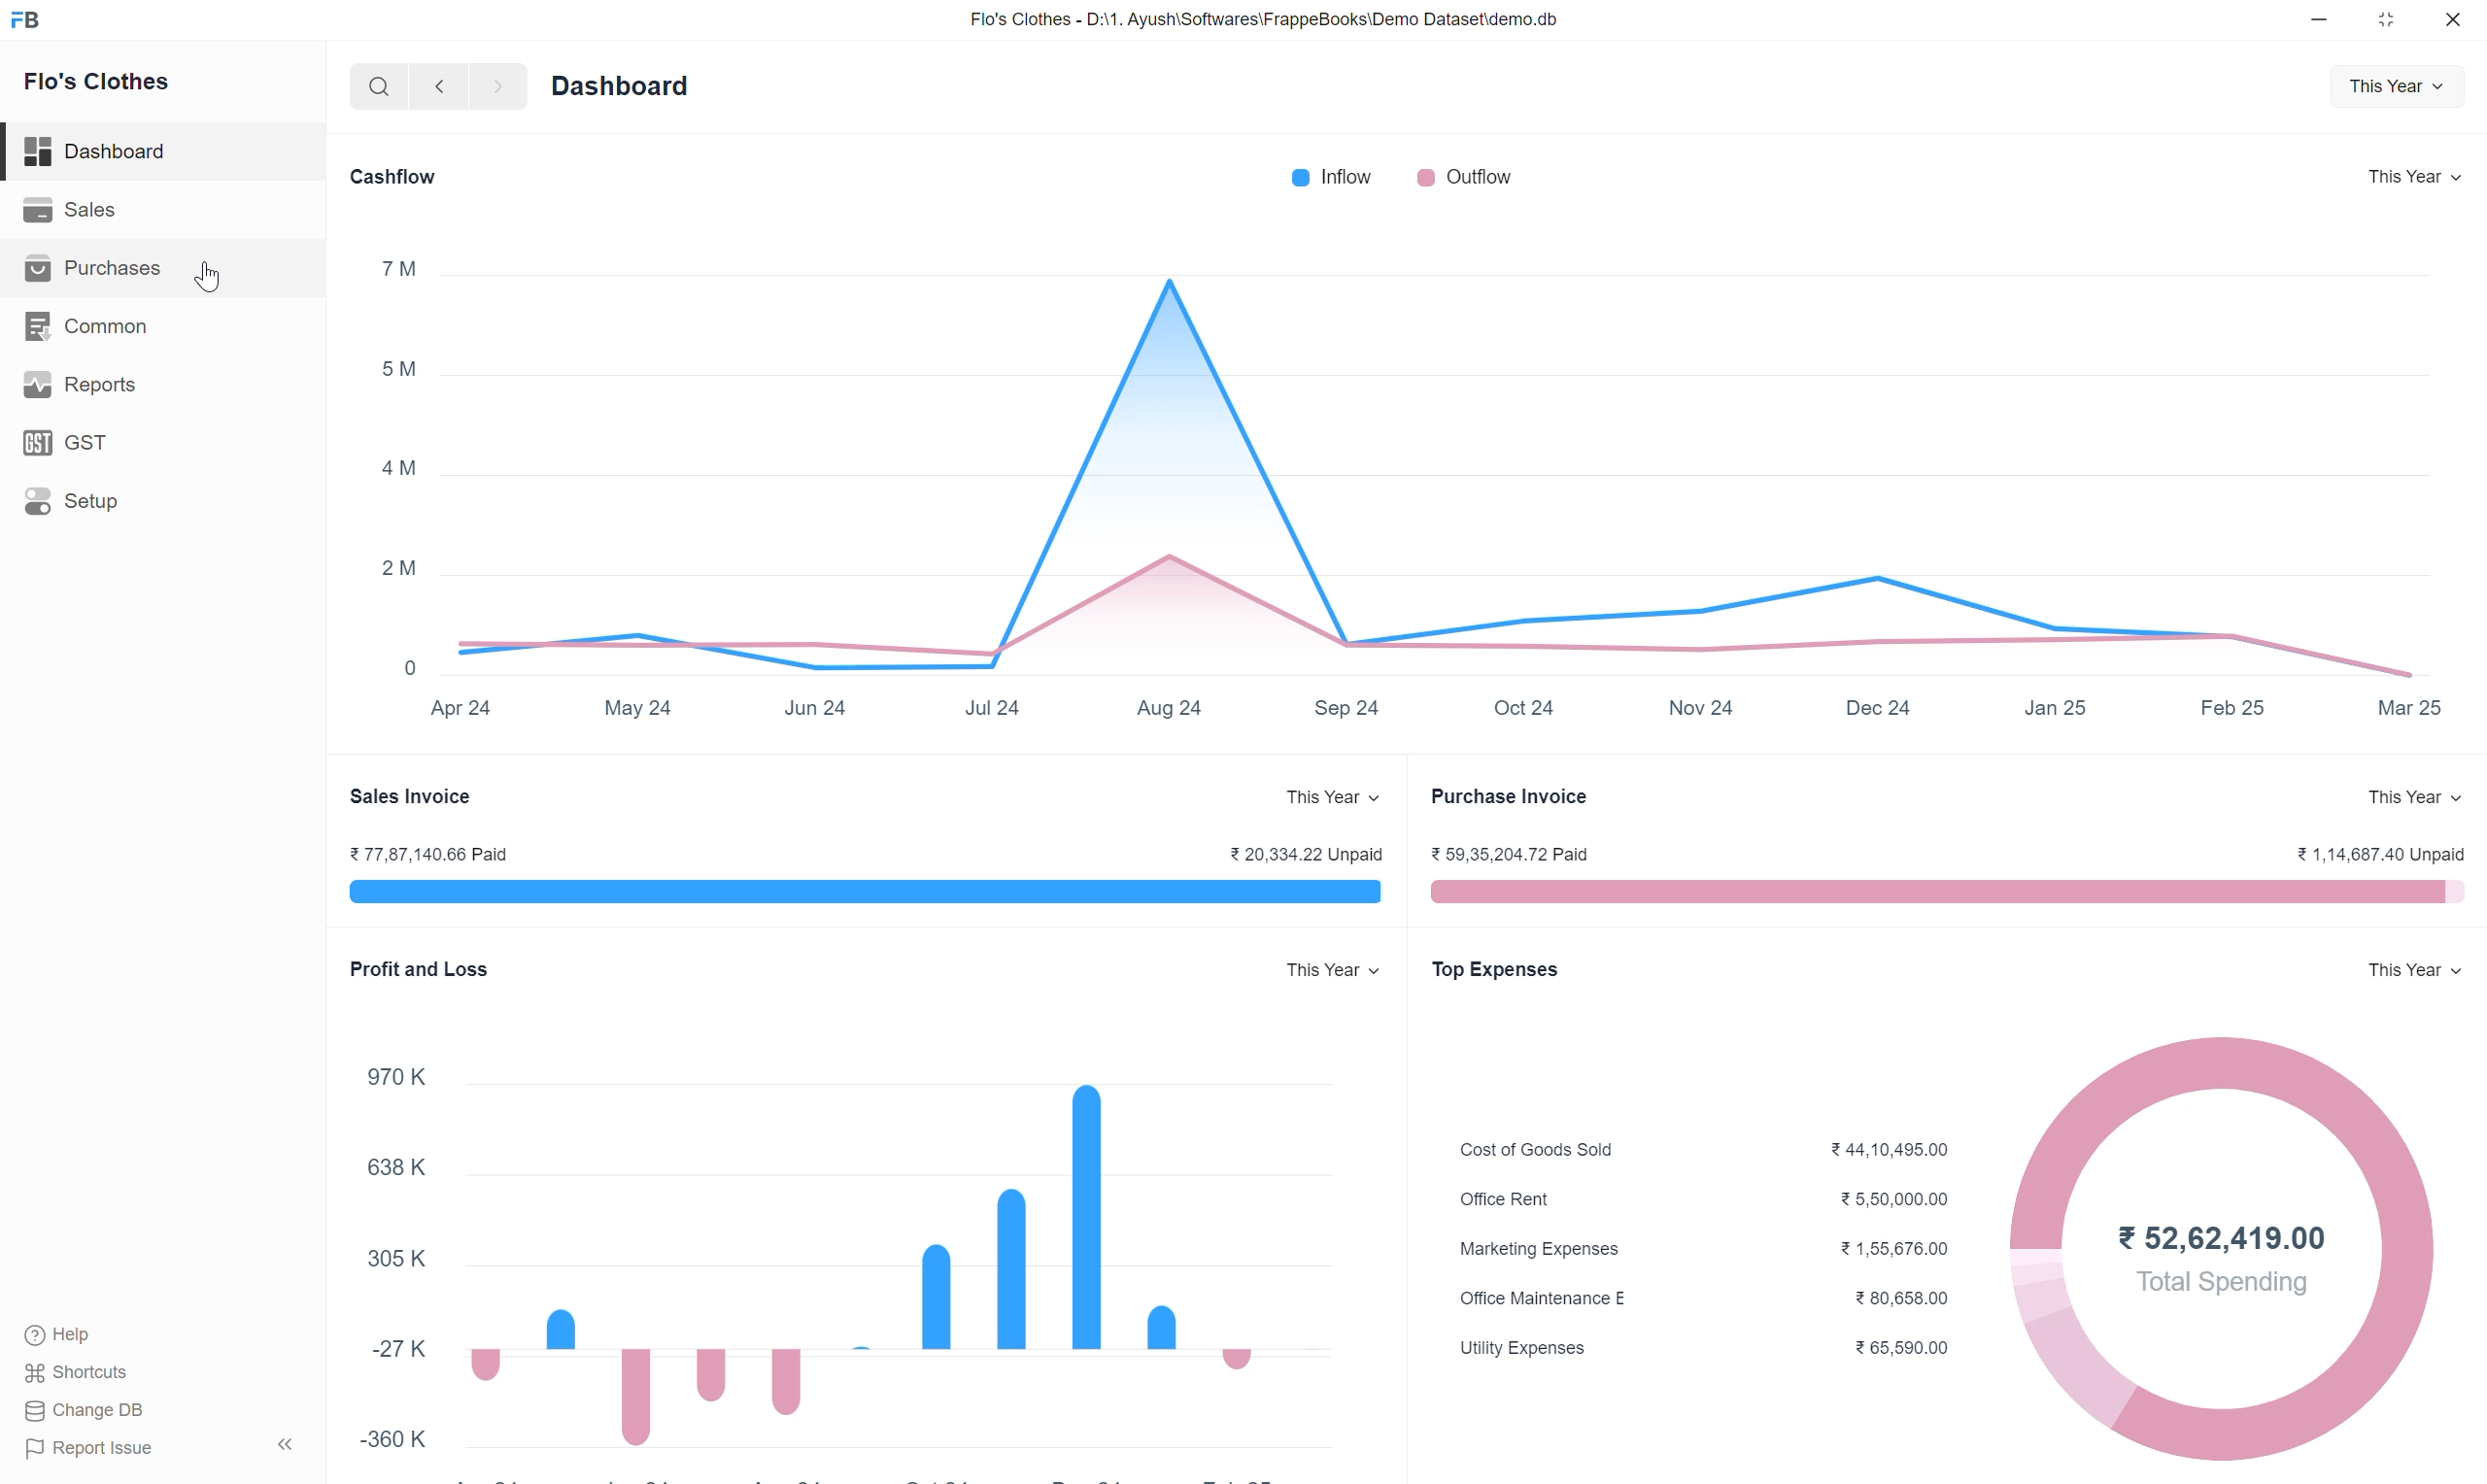  Describe the element at coordinates (162, 210) in the screenshot. I see `Sales` at that location.